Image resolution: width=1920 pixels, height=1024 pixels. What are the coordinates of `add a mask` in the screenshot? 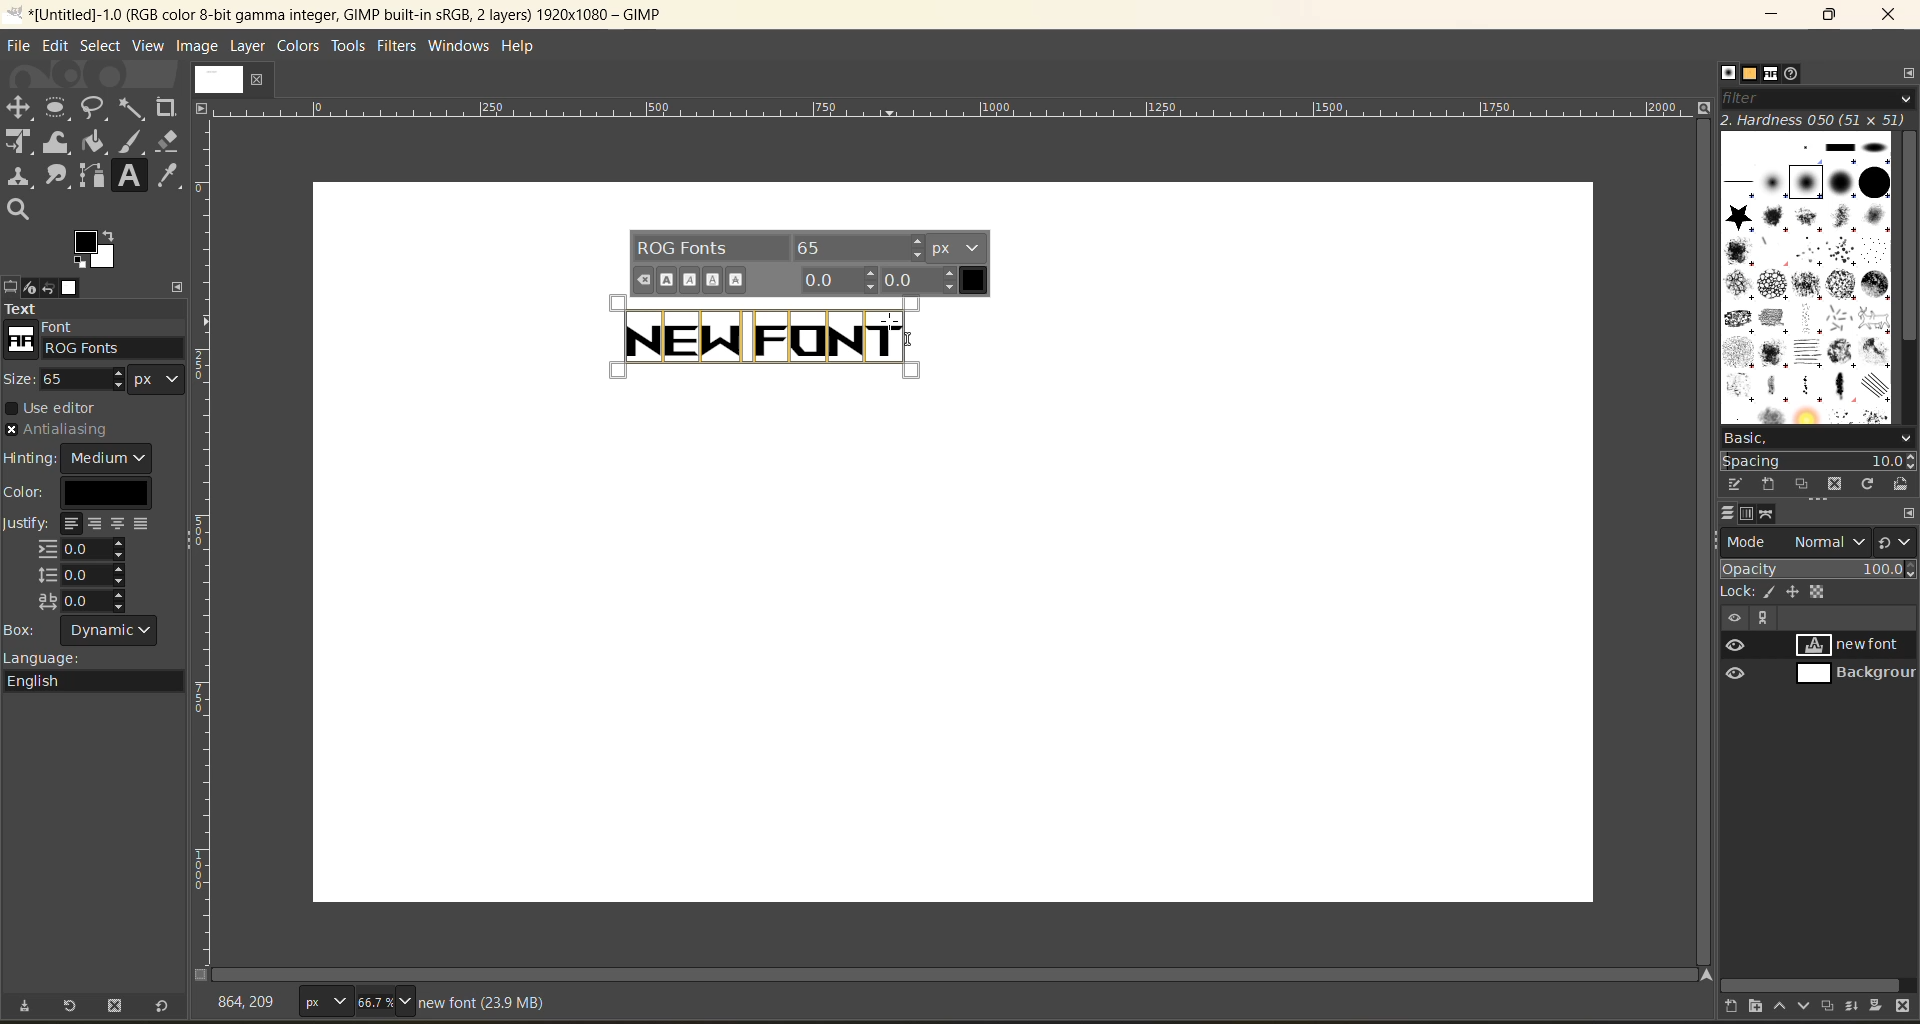 It's located at (1878, 1004).